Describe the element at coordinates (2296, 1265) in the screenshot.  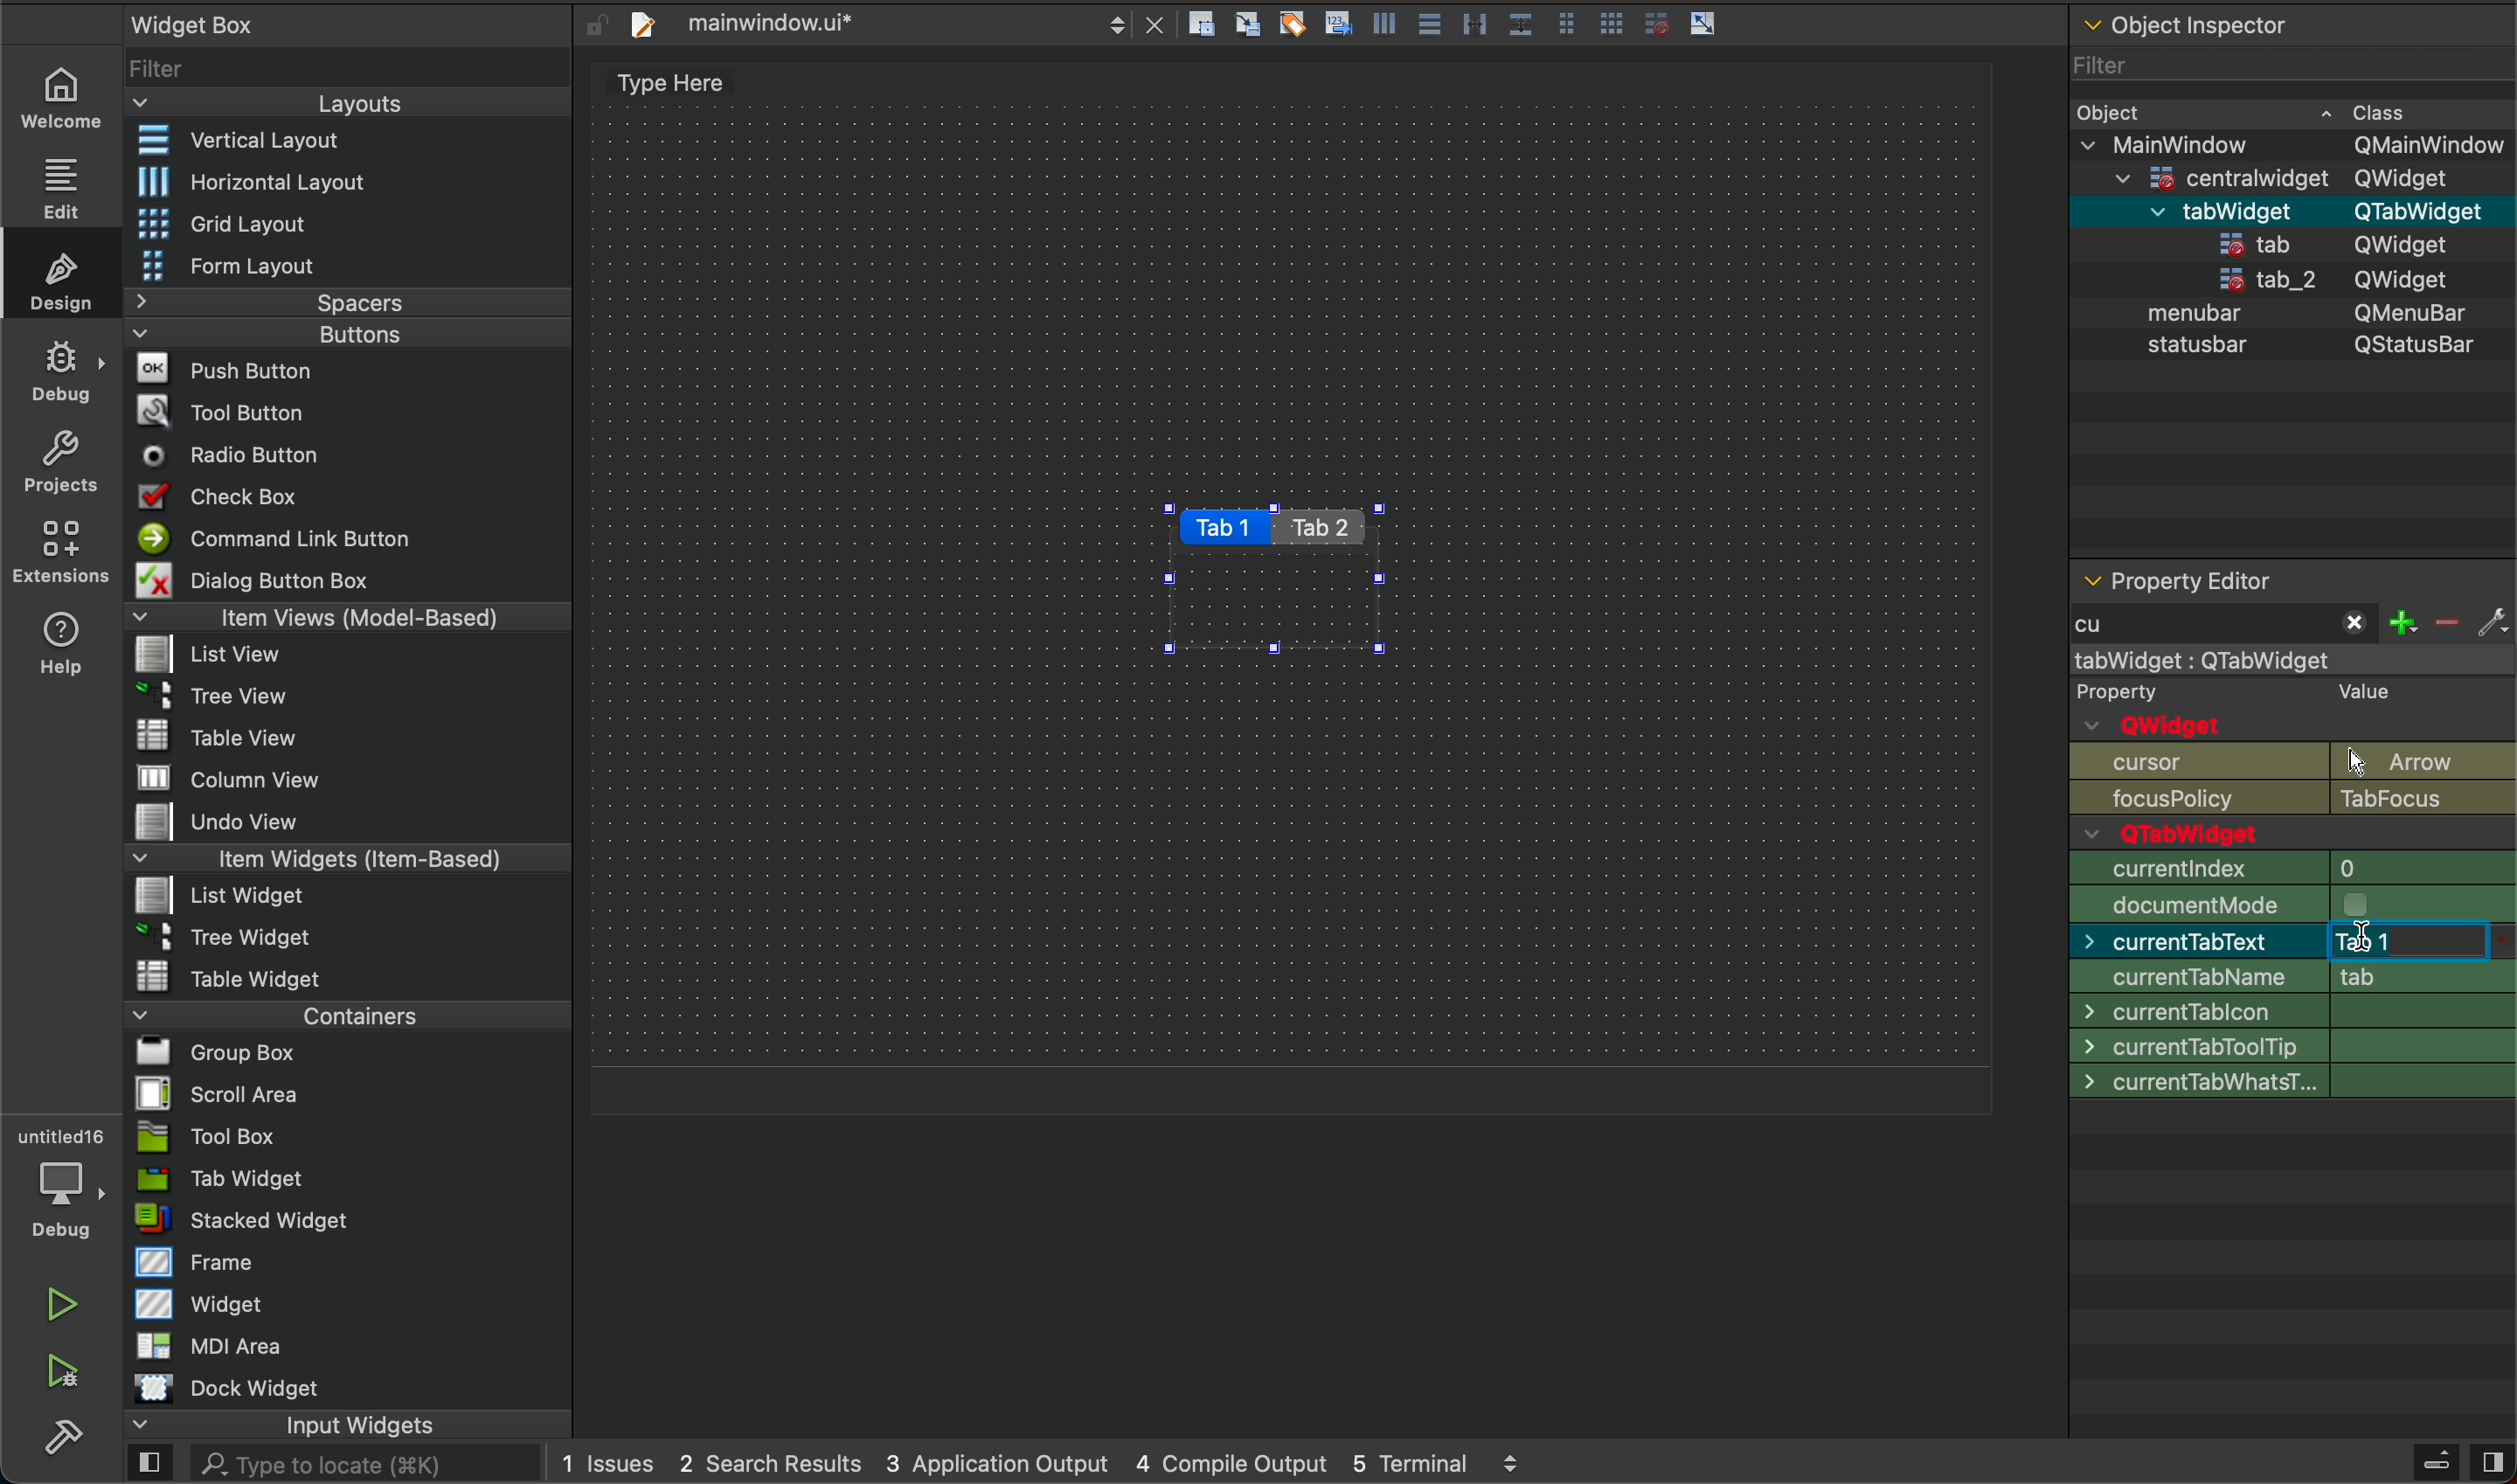
I see `focus` at that location.